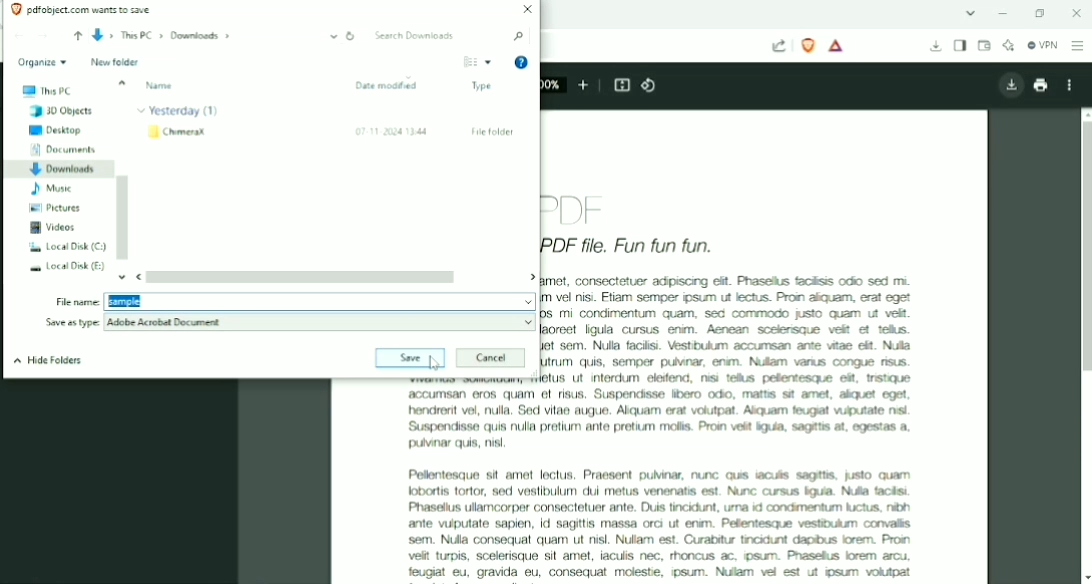 The width and height of the screenshot is (1092, 584). I want to click on Brave logo, so click(14, 10).